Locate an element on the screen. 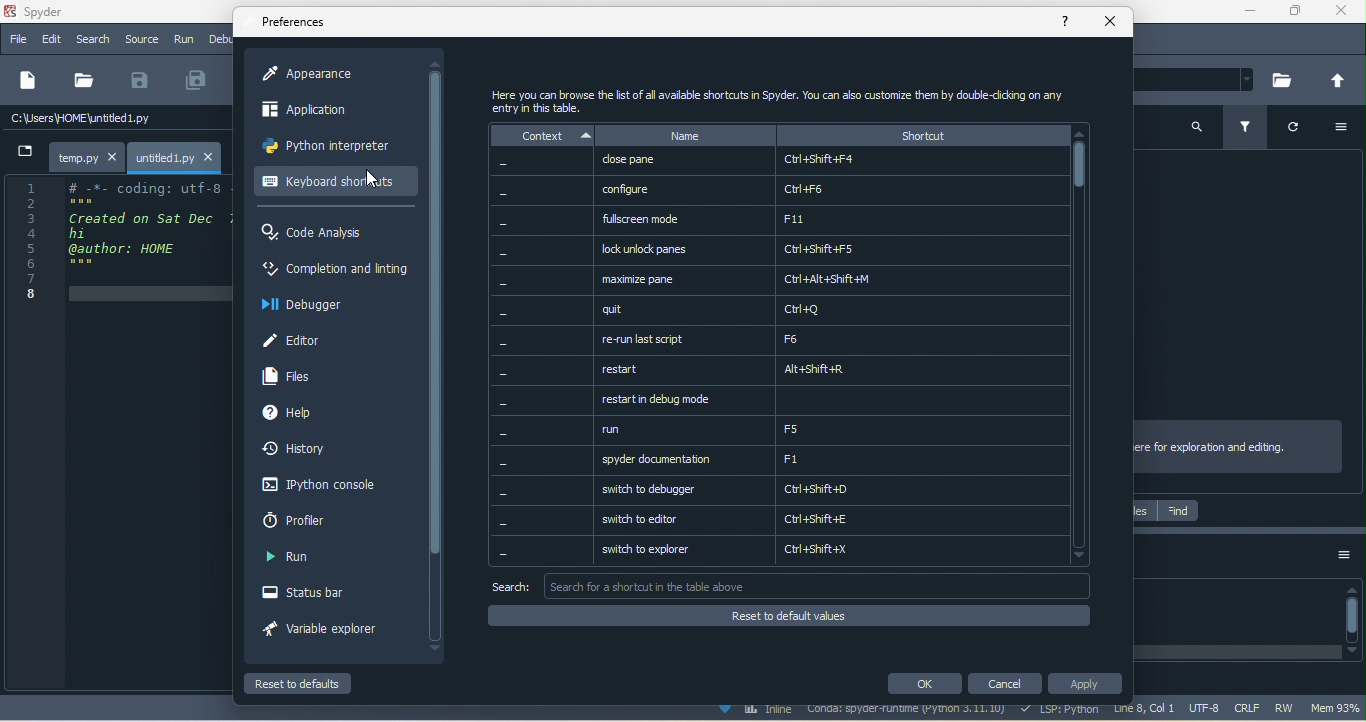 This screenshot has width=1366, height=722. inline is located at coordinates (760, 711).